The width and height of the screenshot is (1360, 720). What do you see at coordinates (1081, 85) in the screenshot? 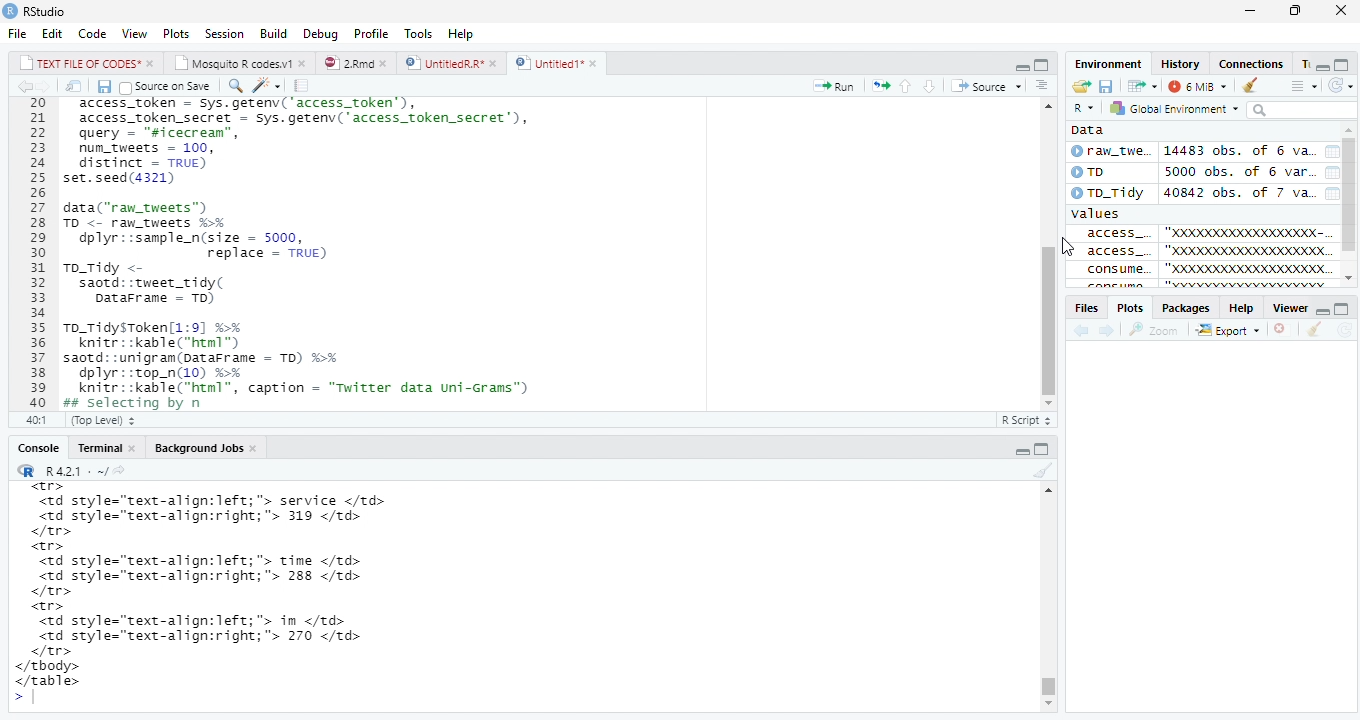
I see `new` at bounding box center [1081, 85].